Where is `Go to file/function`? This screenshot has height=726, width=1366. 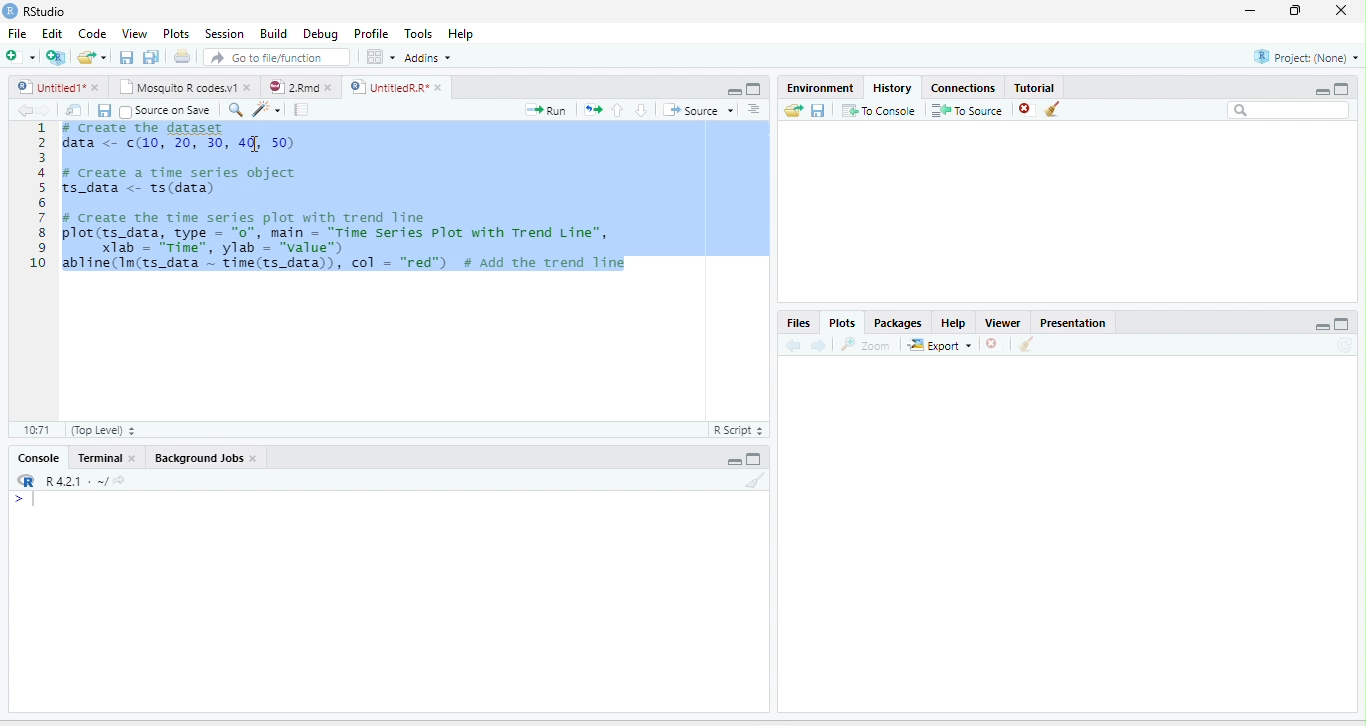
Go to file/function is located at coordinates (277, 57).